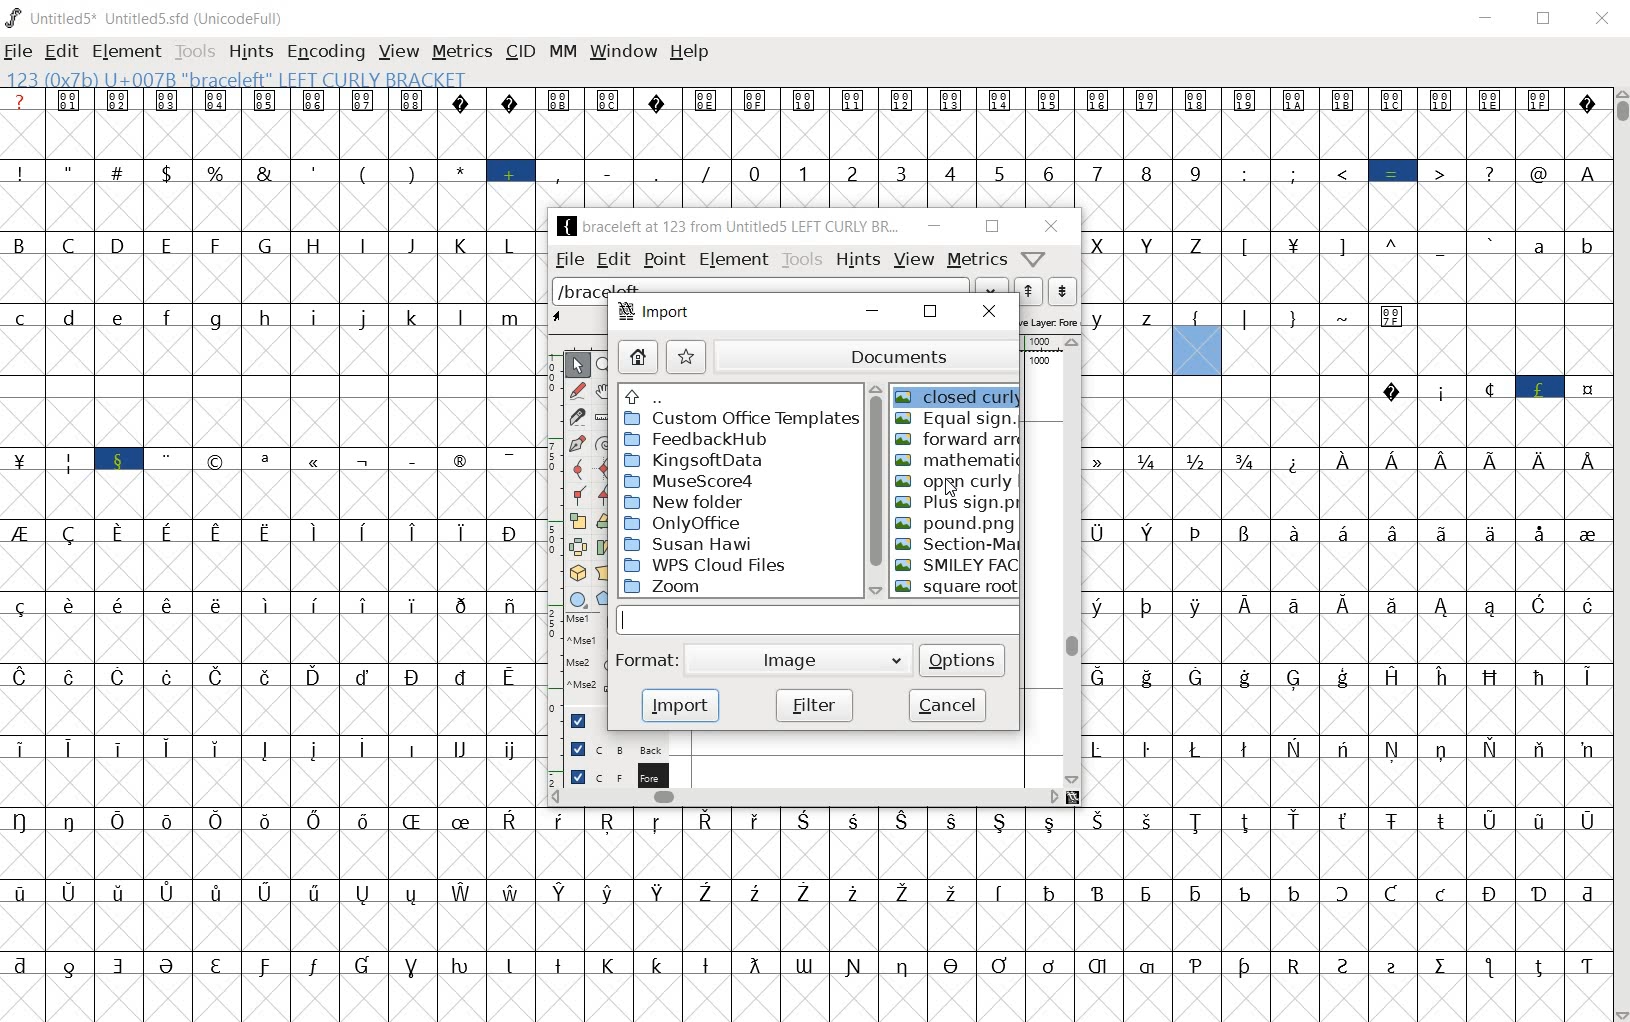 This screenshot has height=1022, width=1630. I want to click on image, so click(796, 661).